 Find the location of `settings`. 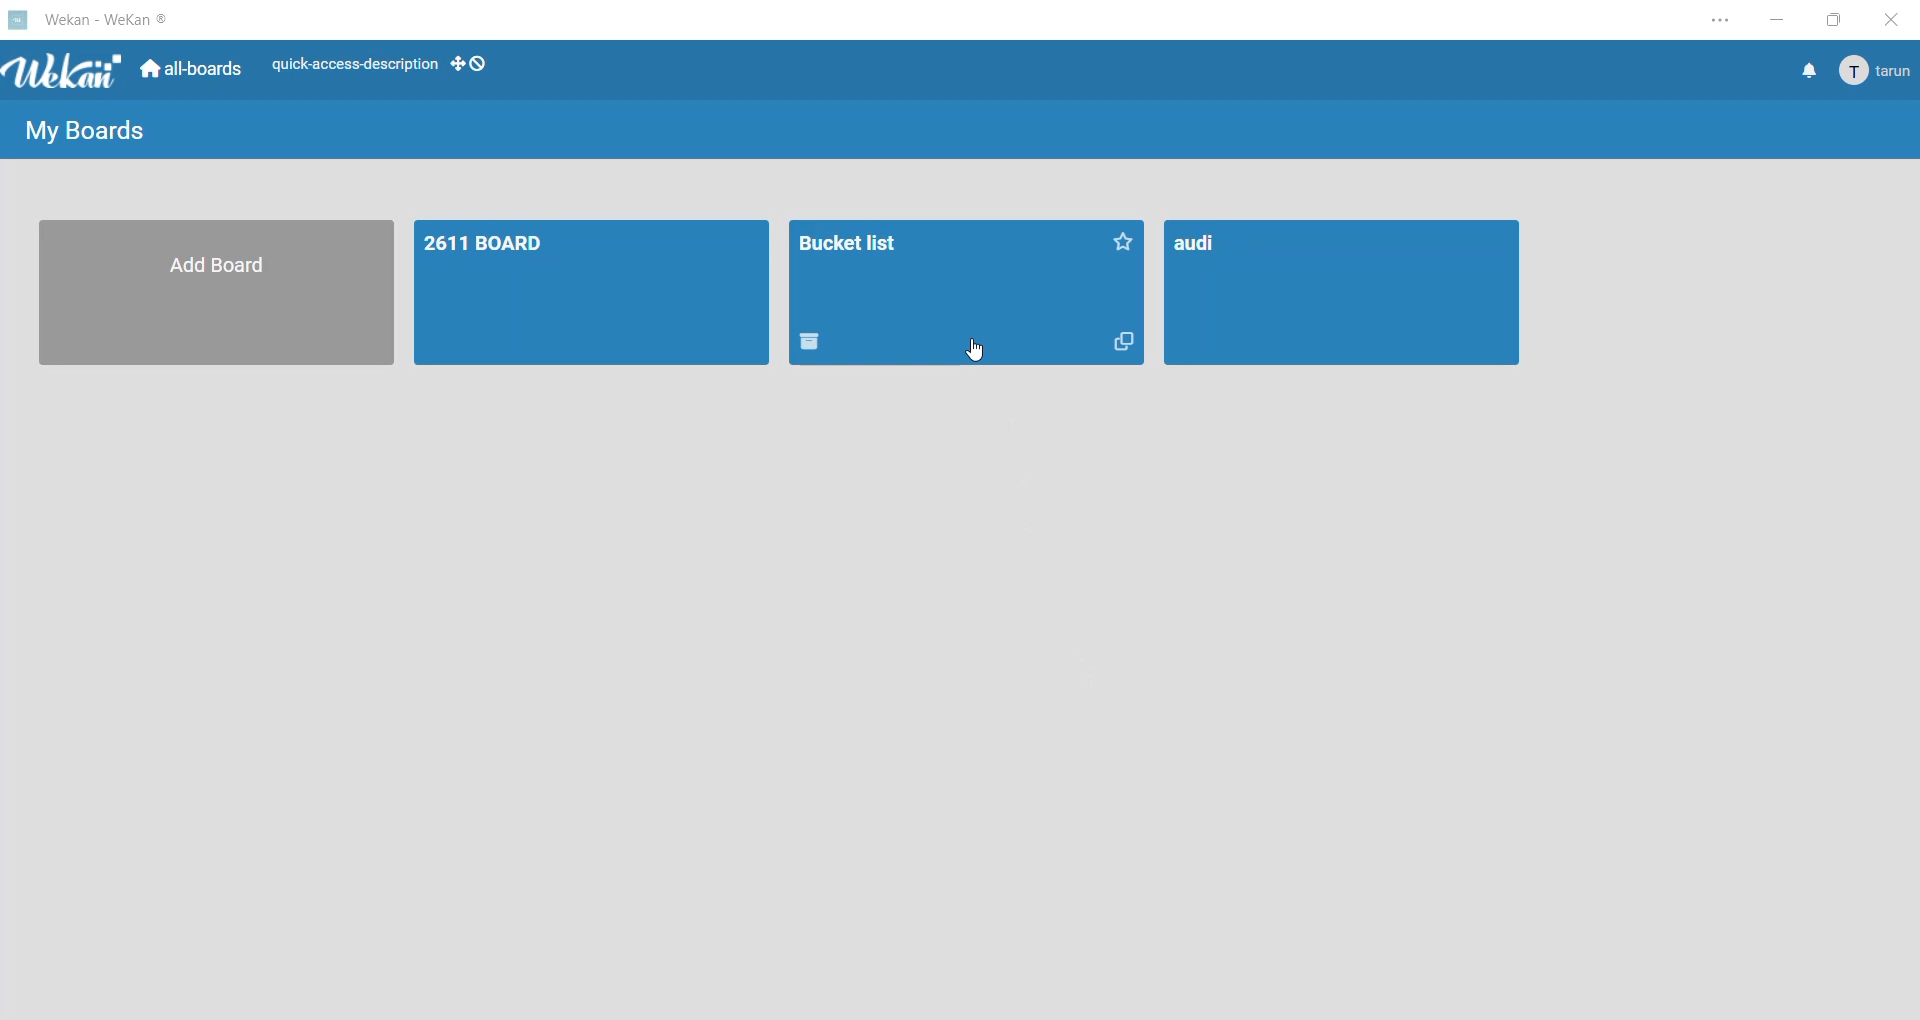

settings is located at coordinates (1709, 20).